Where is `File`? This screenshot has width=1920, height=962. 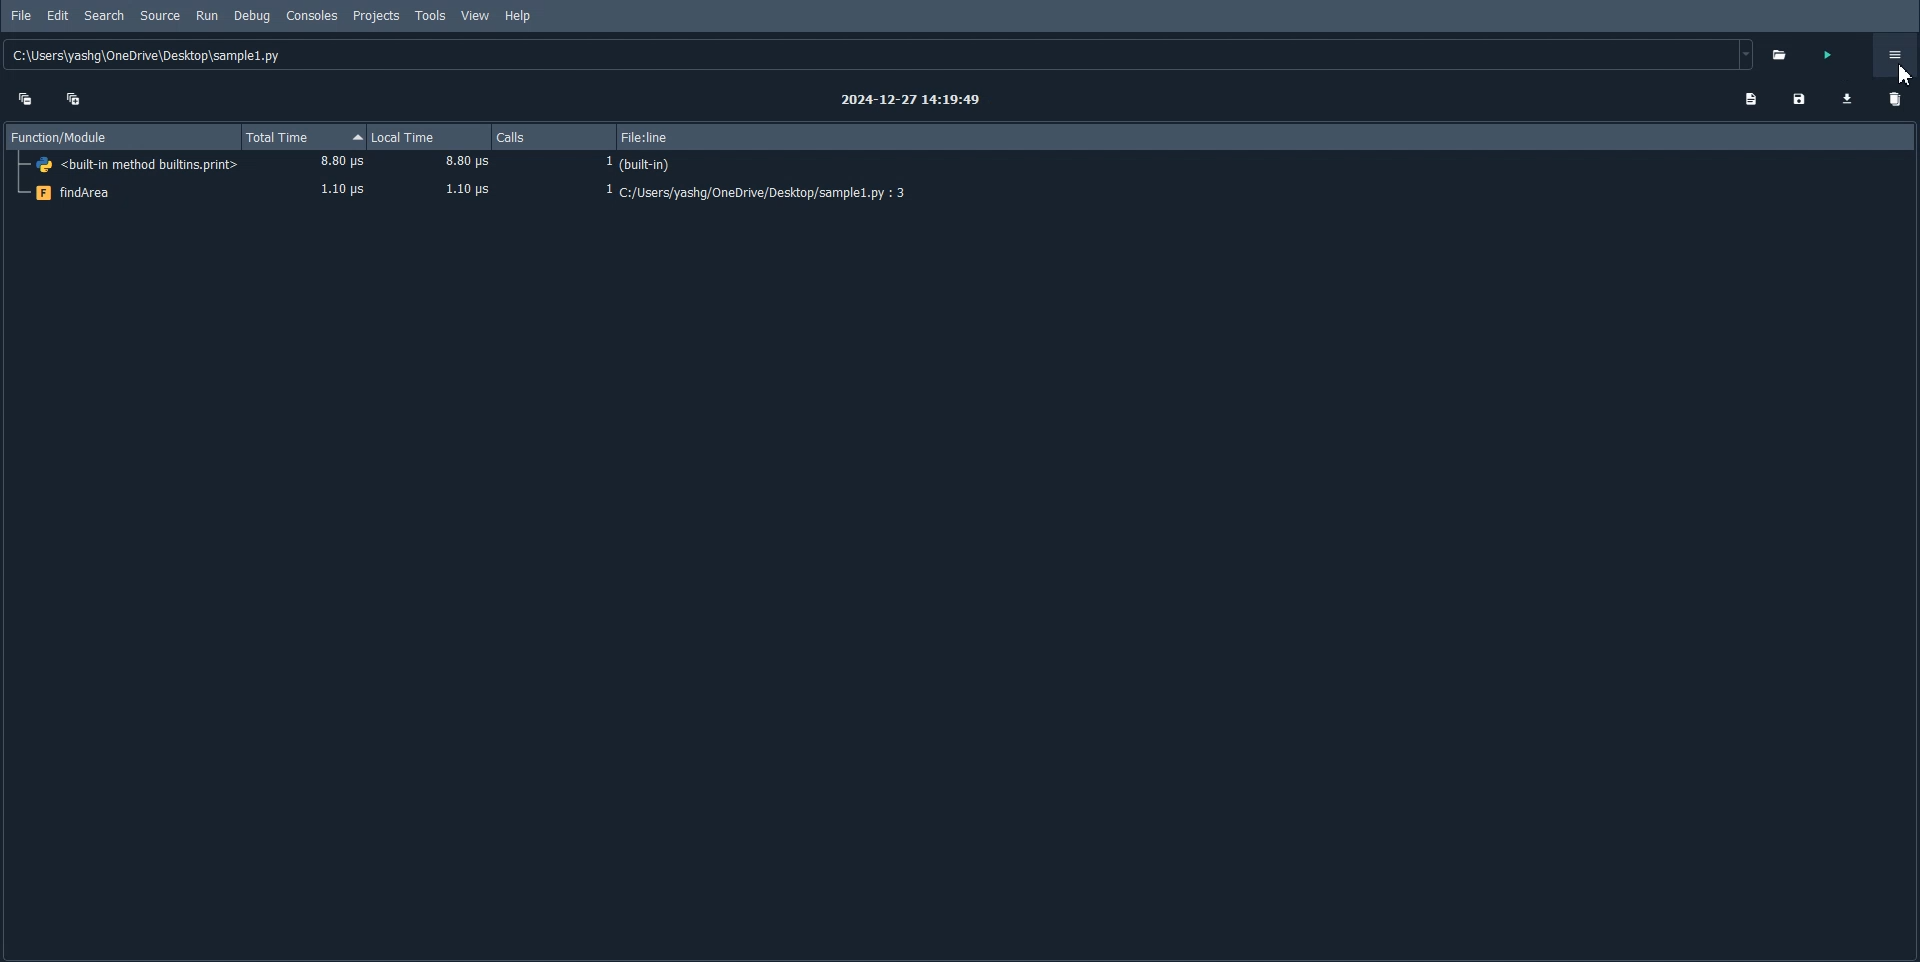 File is located at coordinates (22, 16).